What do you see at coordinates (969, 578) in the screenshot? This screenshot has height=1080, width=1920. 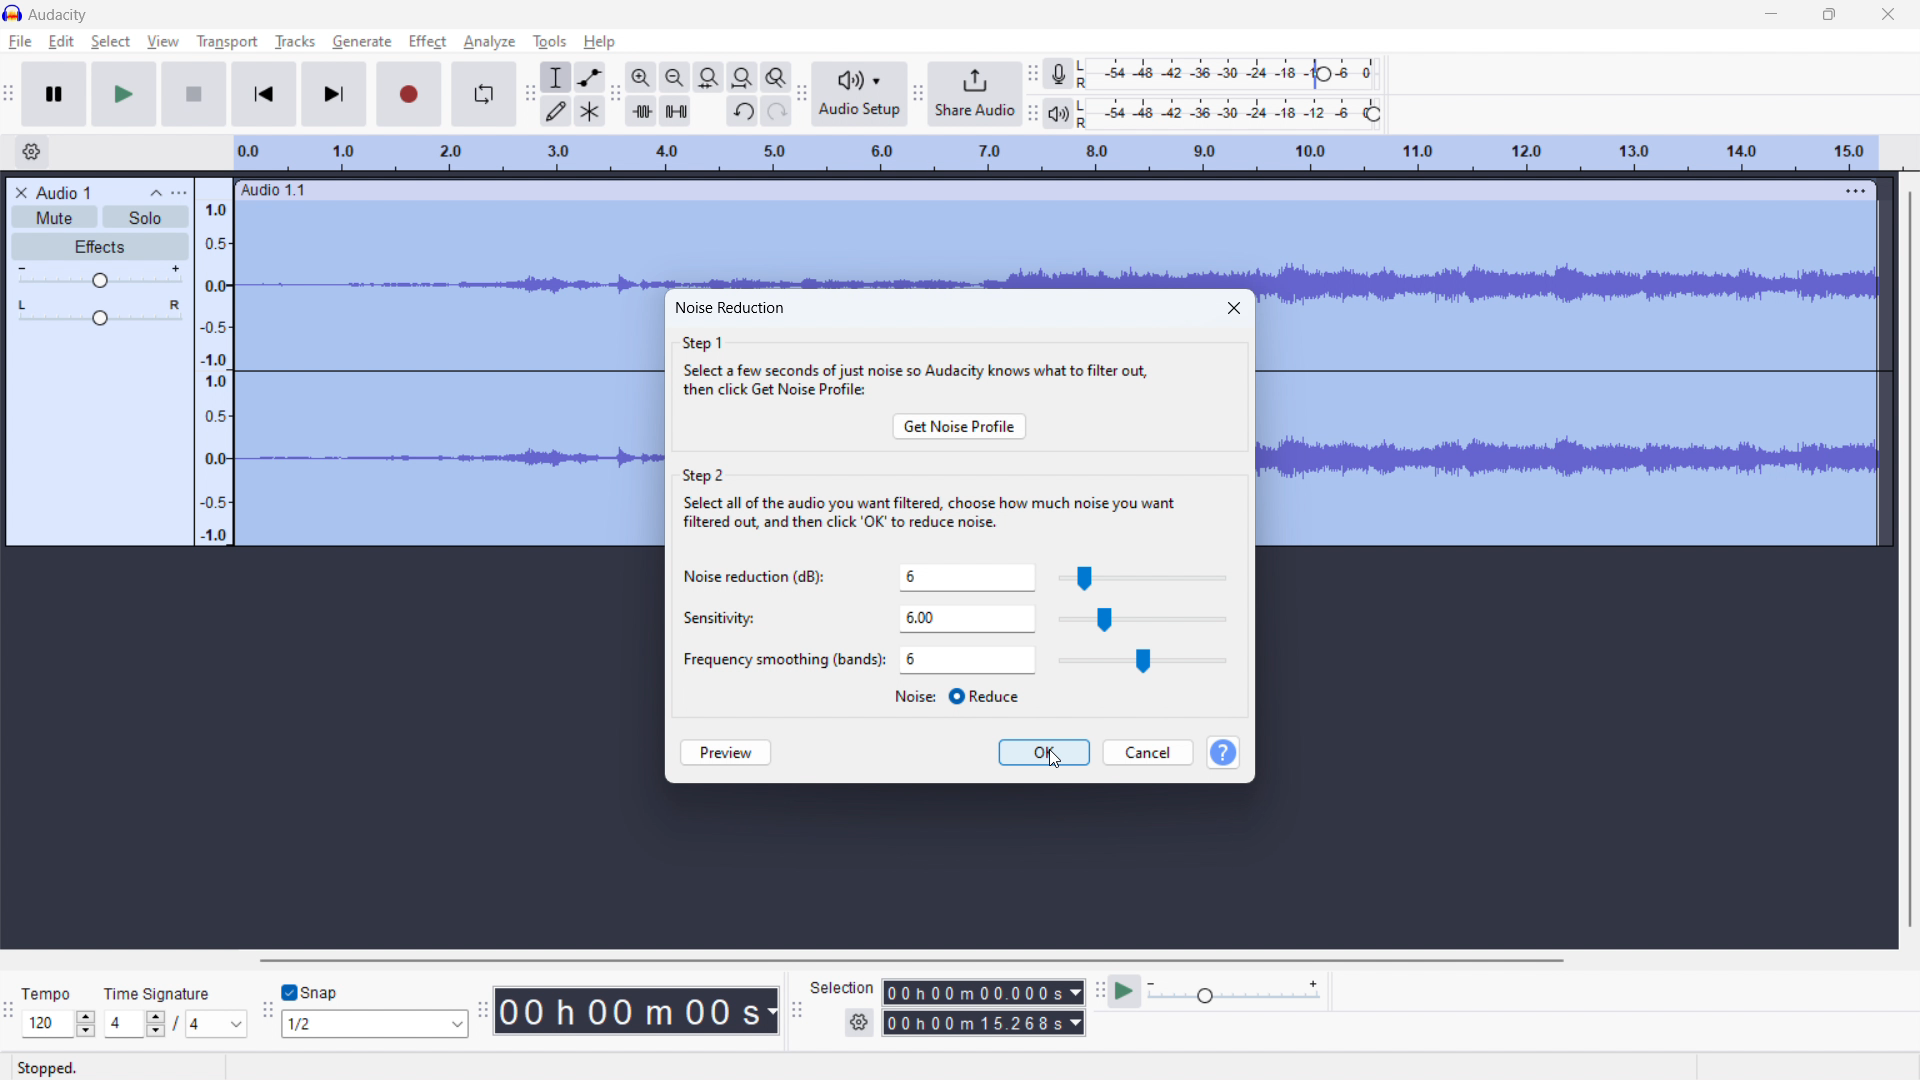 I see `set noise reduction level` at bounding box center [969, 578].